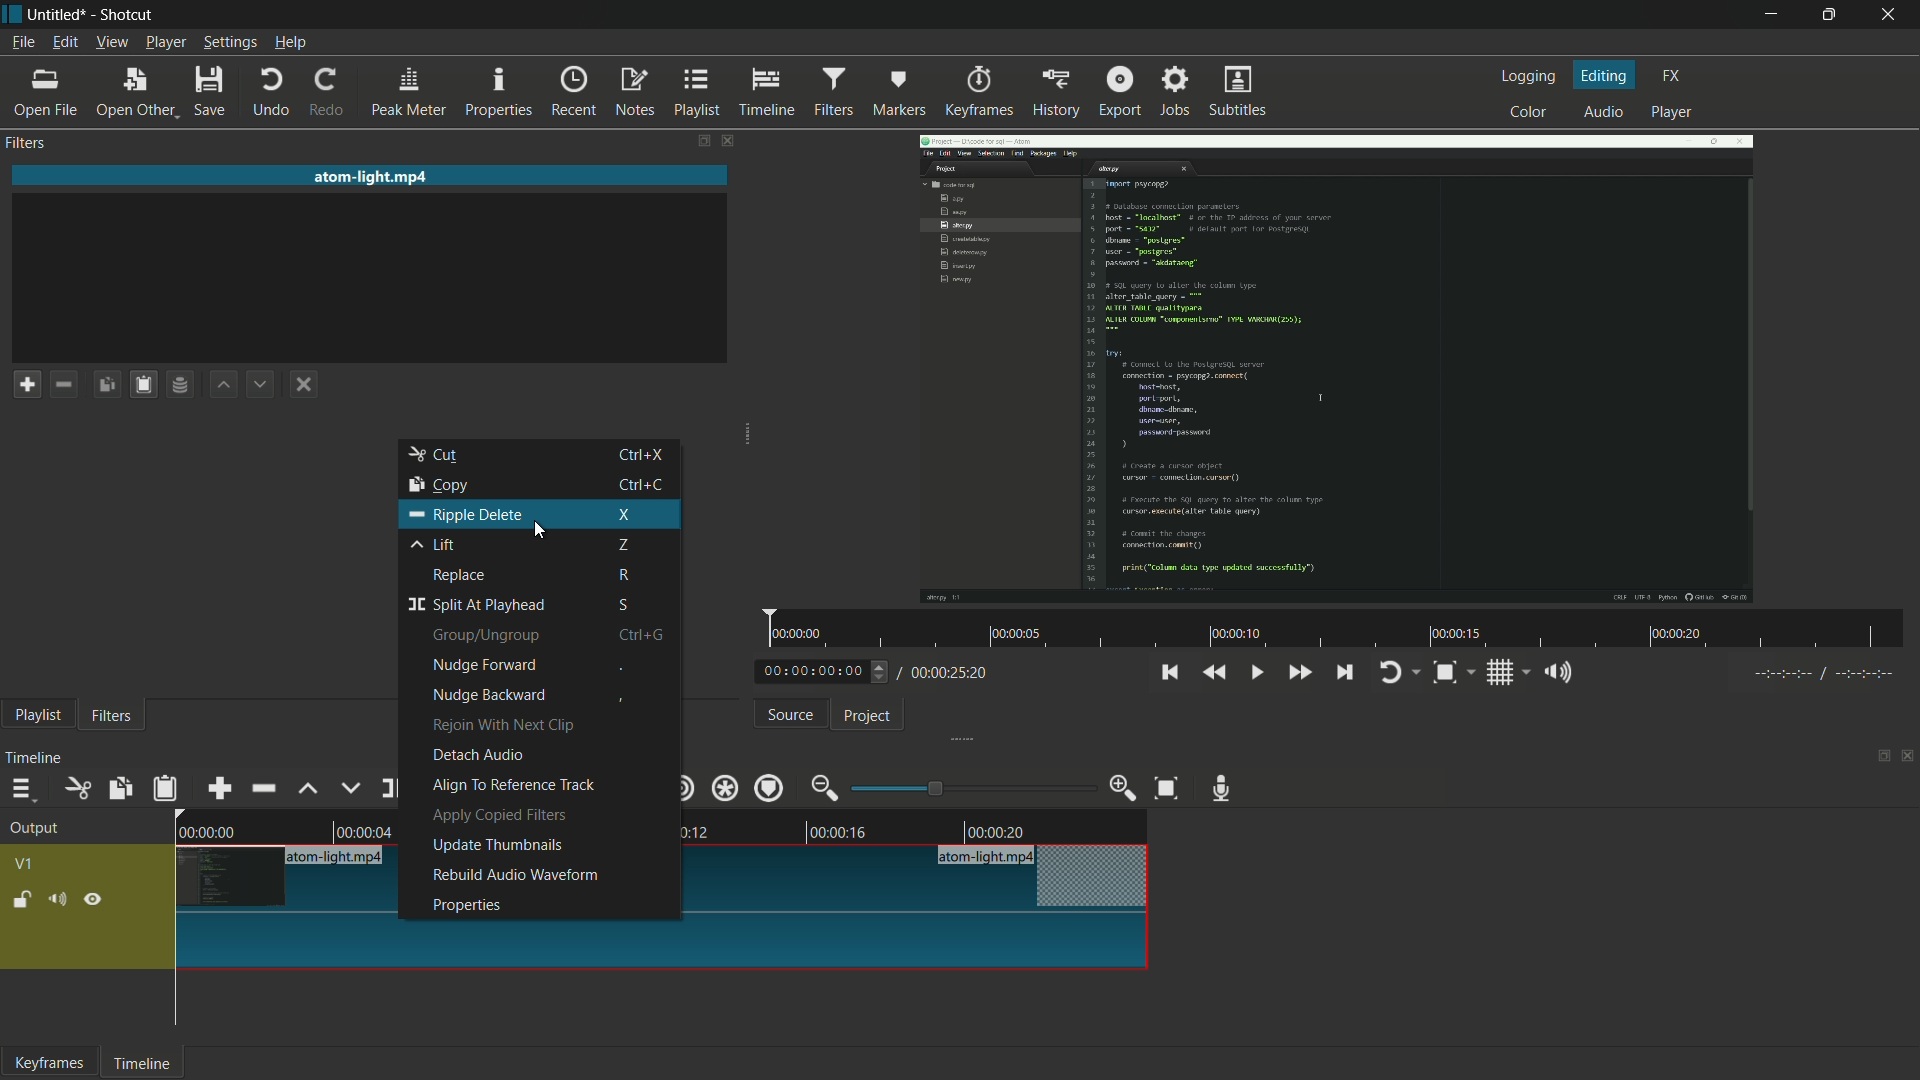  Describe the element at coordinates (536, 576) in the screenshot. I see `replace` at that location.